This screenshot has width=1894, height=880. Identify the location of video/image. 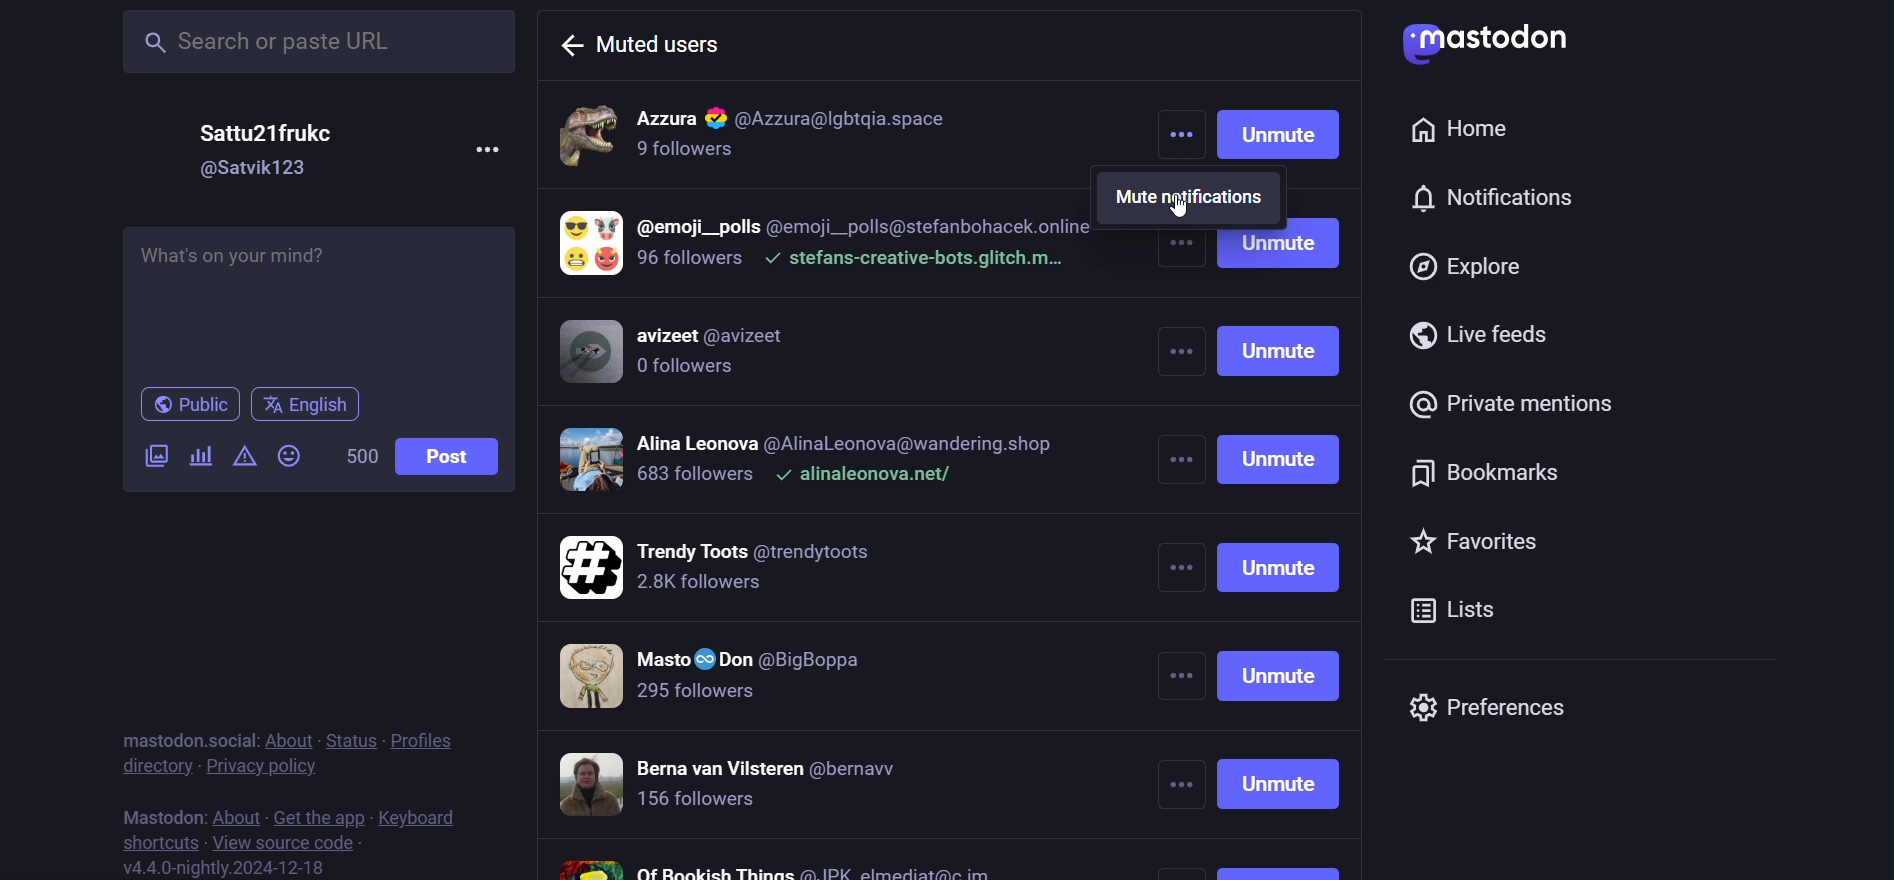
(156, 457).